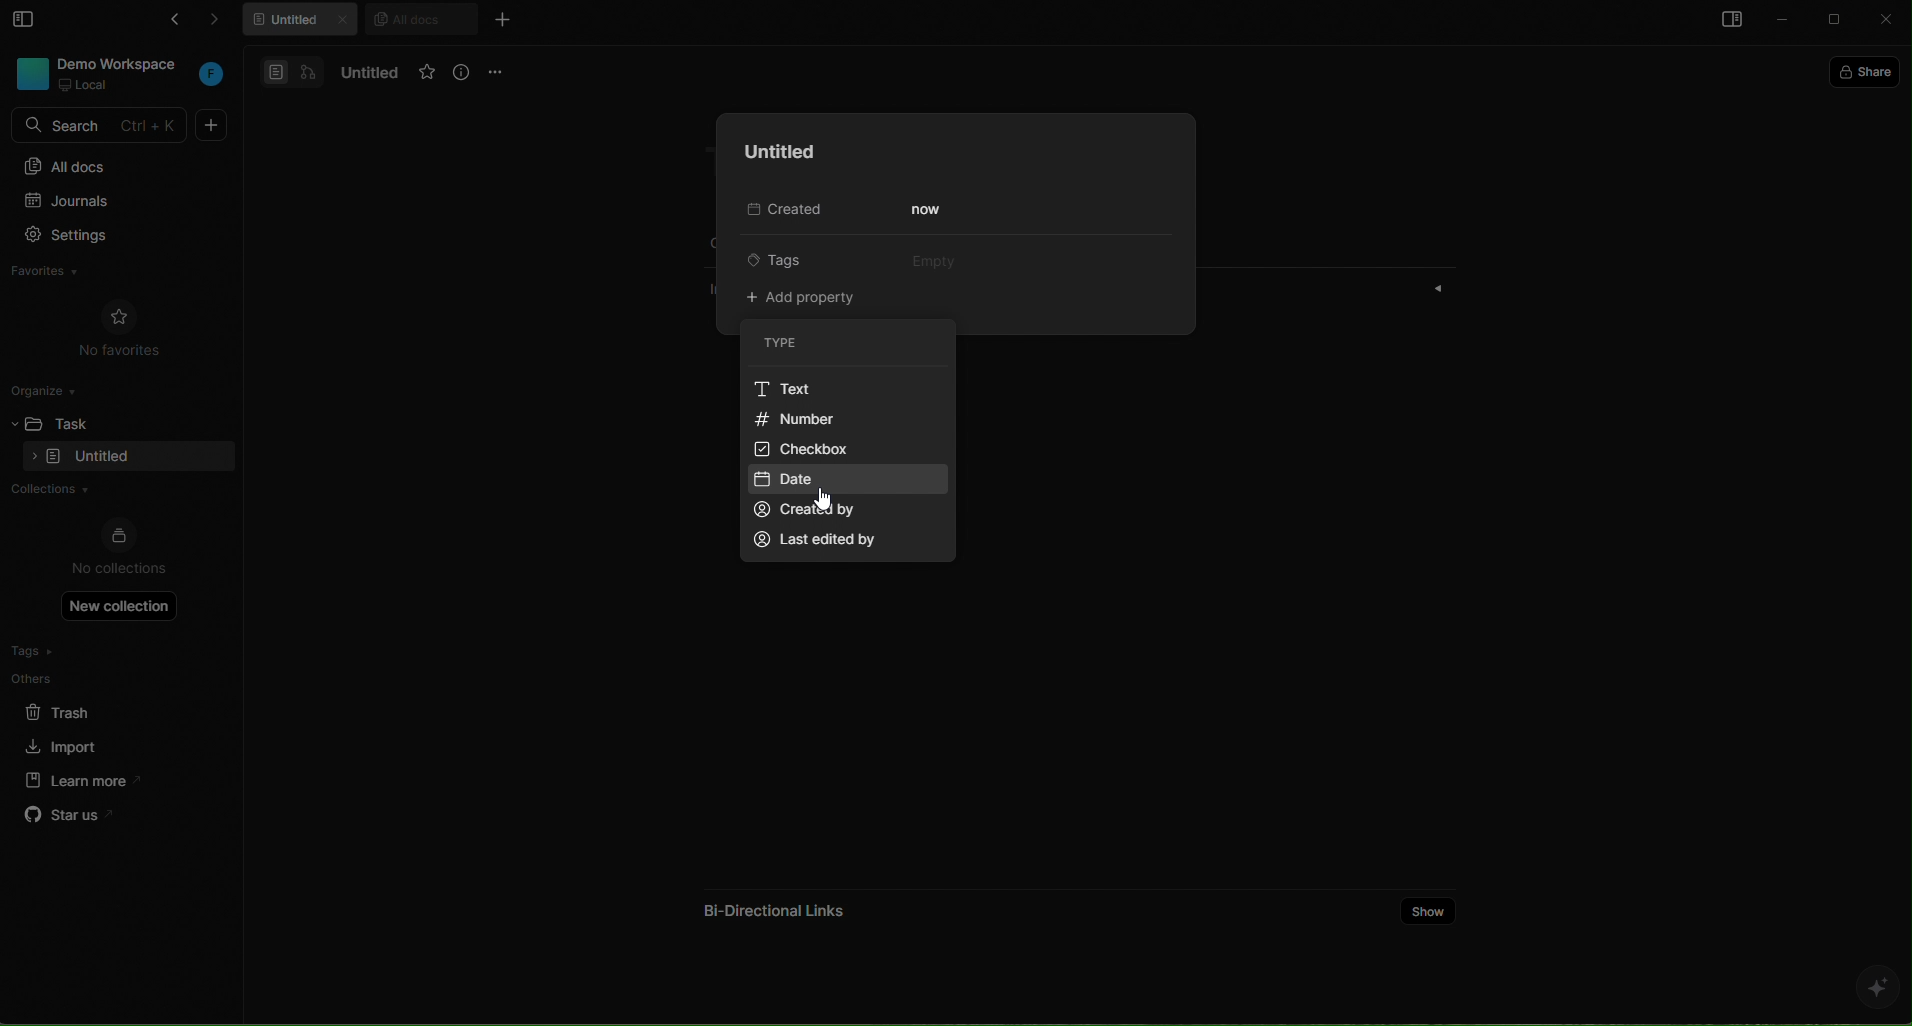 The height and width of the screenshot is (1026, 1912). What do you see at coordinates (212, 76) in the screenshot?
I see `workspace initial` at bounding box center [212, 76].